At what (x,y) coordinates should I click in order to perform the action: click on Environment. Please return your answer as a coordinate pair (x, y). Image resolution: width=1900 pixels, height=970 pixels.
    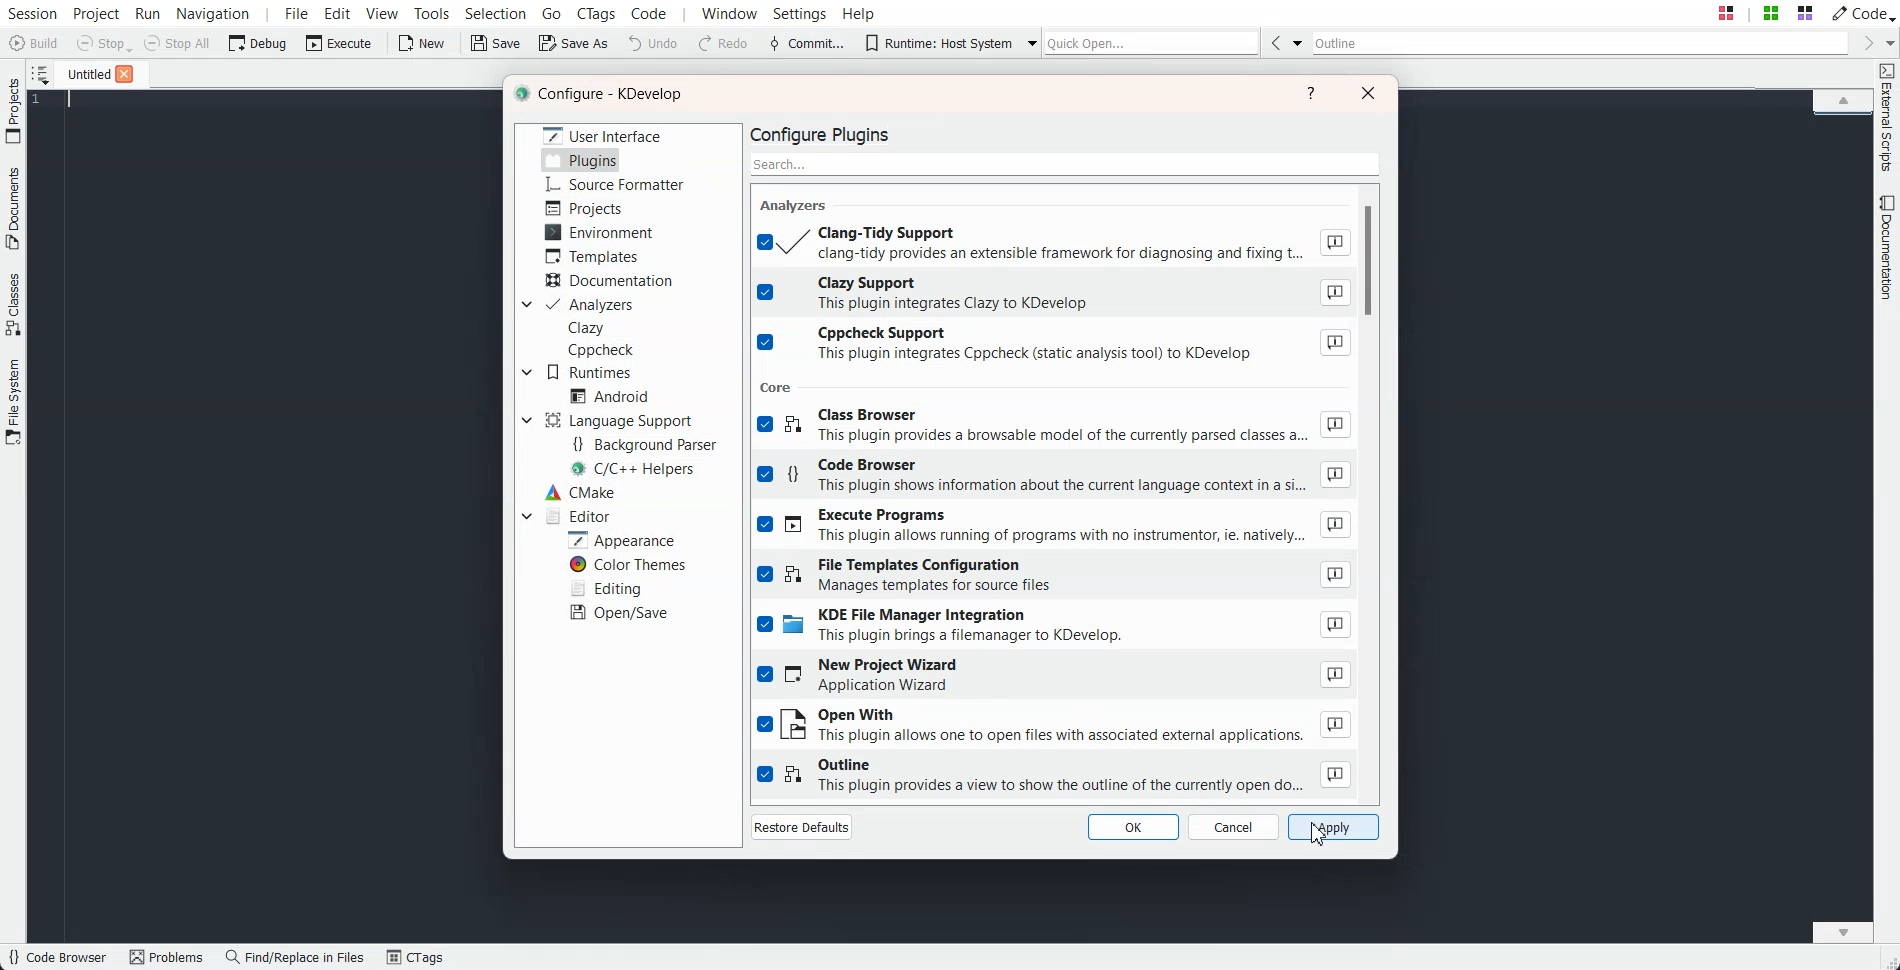
    Looking at the image, I should click on (599, 232).